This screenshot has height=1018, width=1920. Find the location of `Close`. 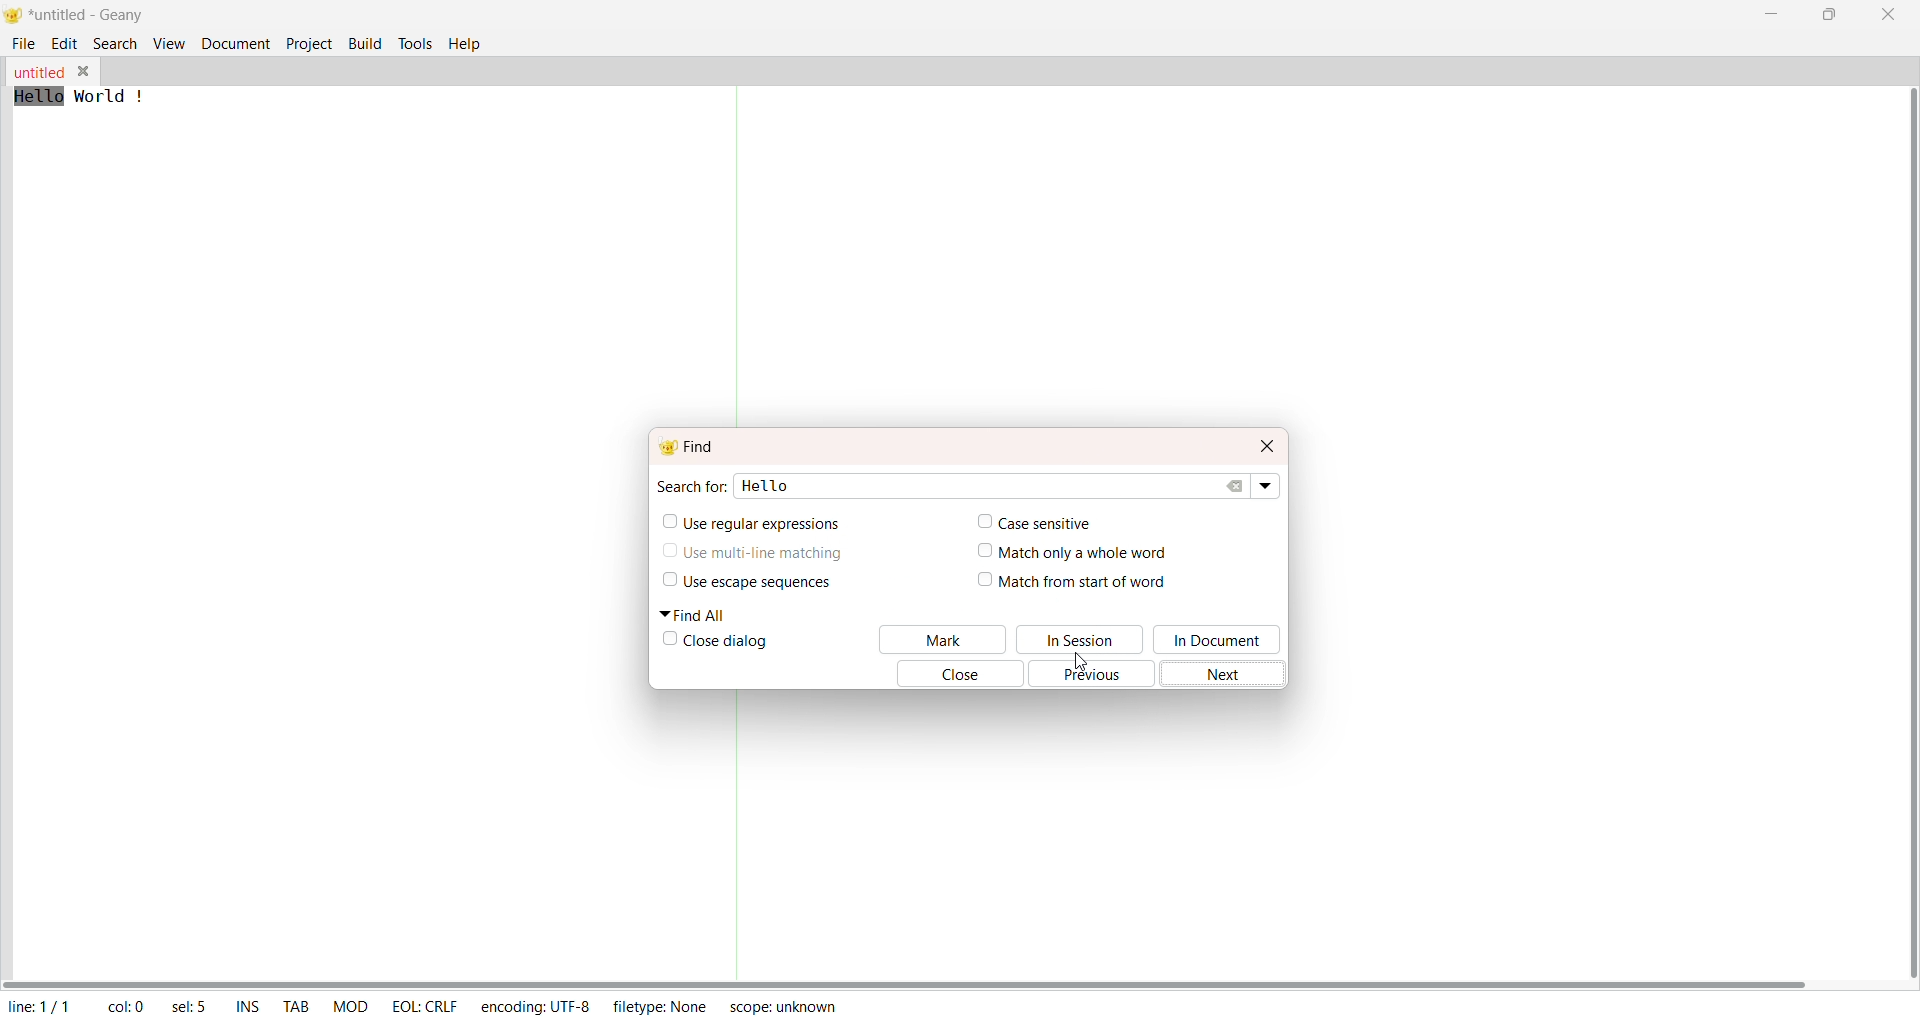

Close is located at coordinates (1885, 15).